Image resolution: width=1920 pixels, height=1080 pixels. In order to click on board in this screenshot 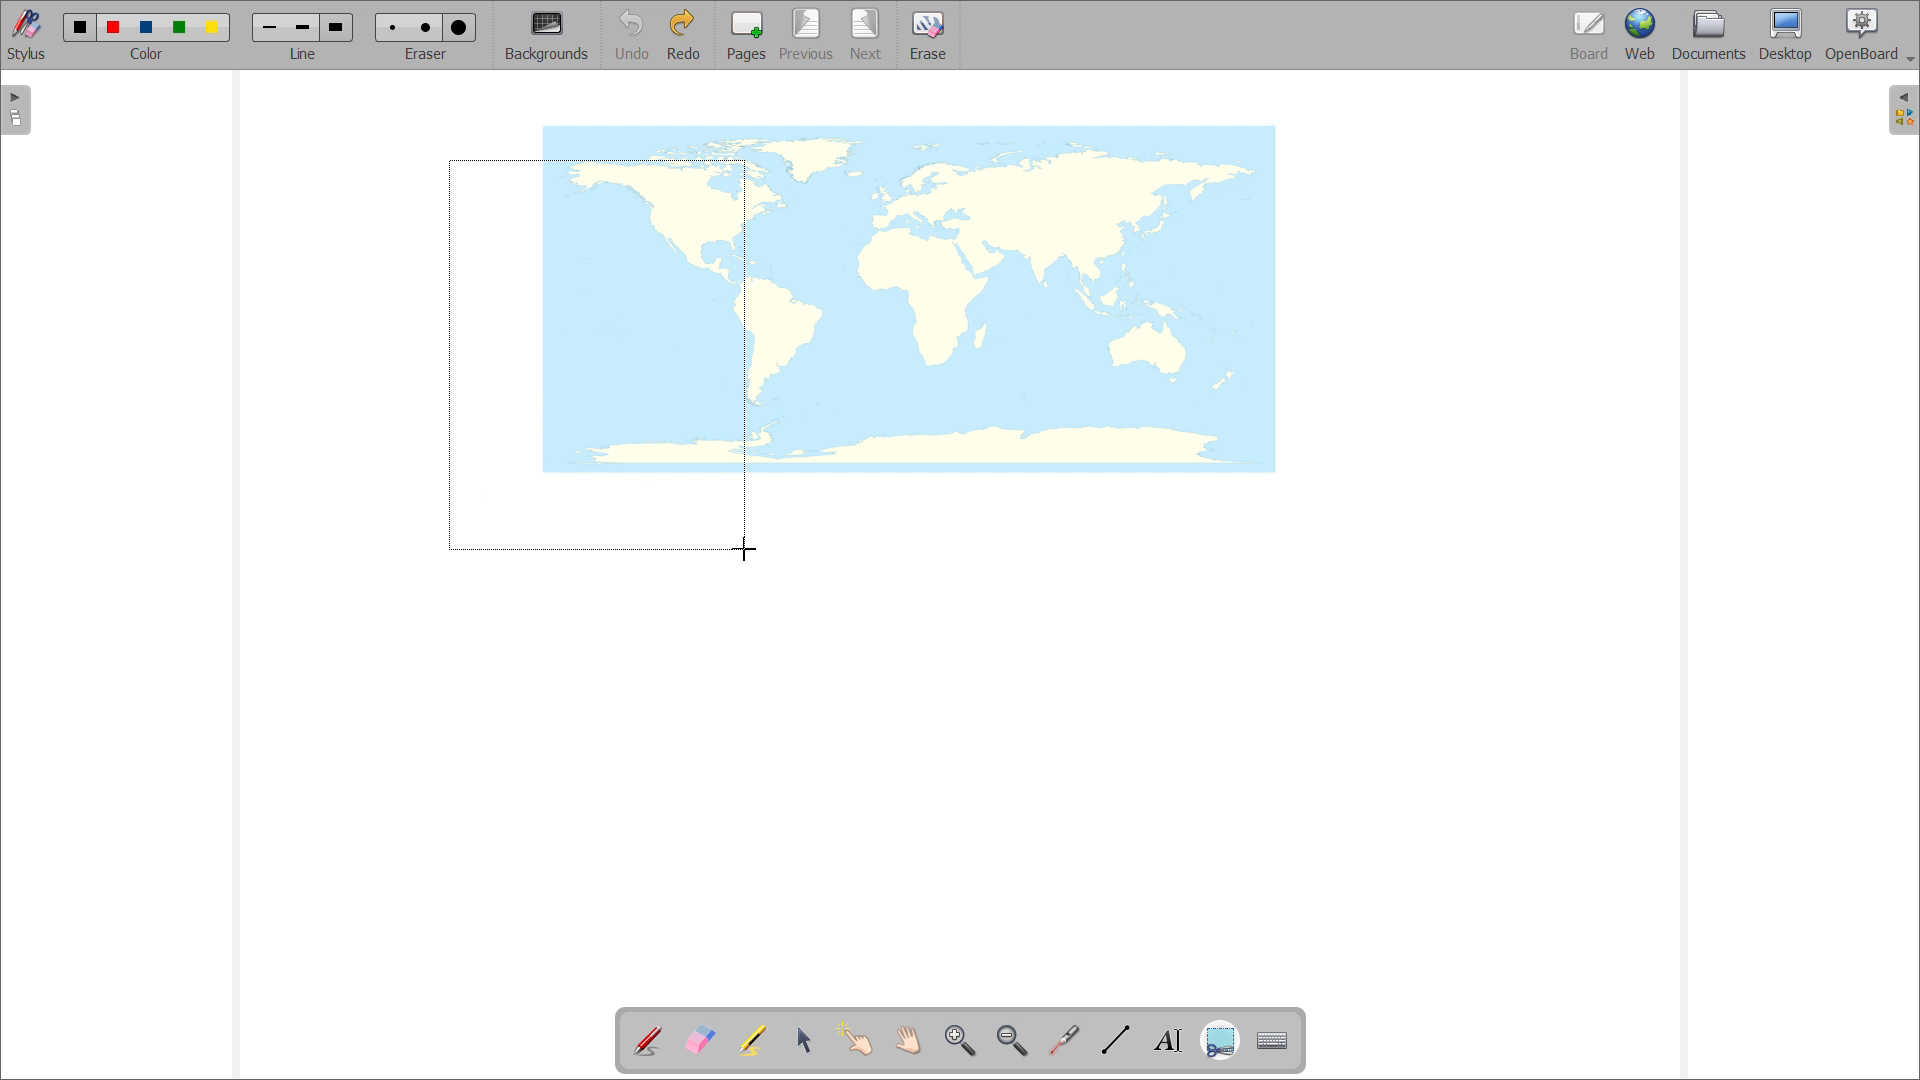, I will do `click(1591, 36)`.